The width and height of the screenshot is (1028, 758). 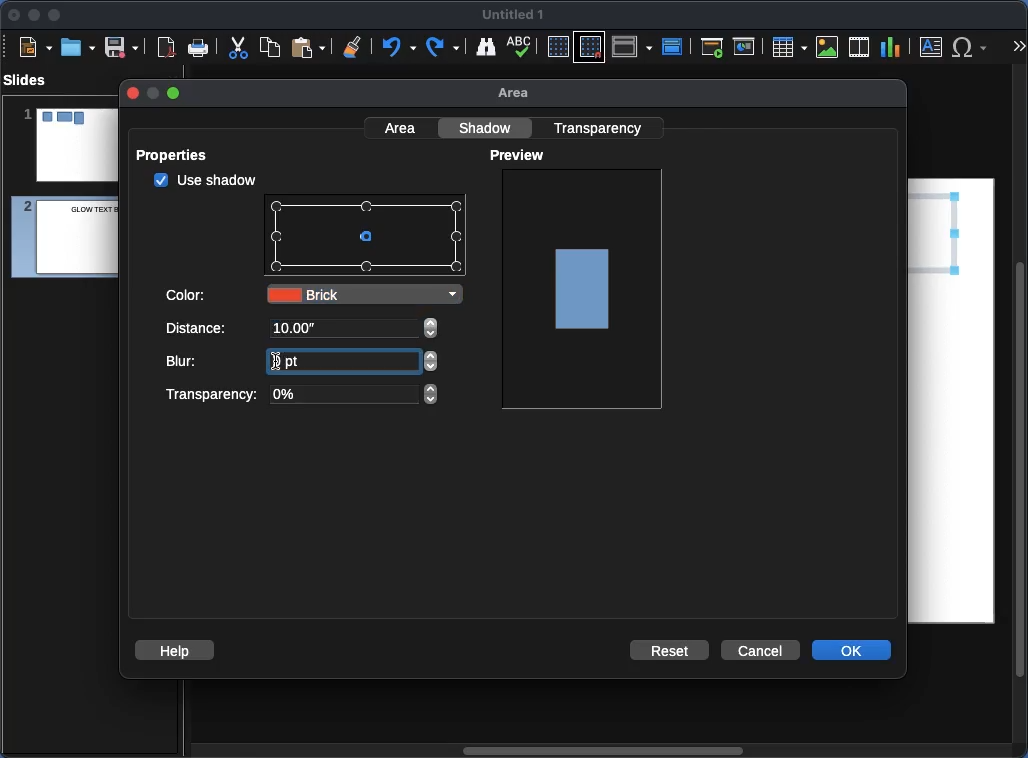 I want to click on Undo, so click(x=397, y=47).